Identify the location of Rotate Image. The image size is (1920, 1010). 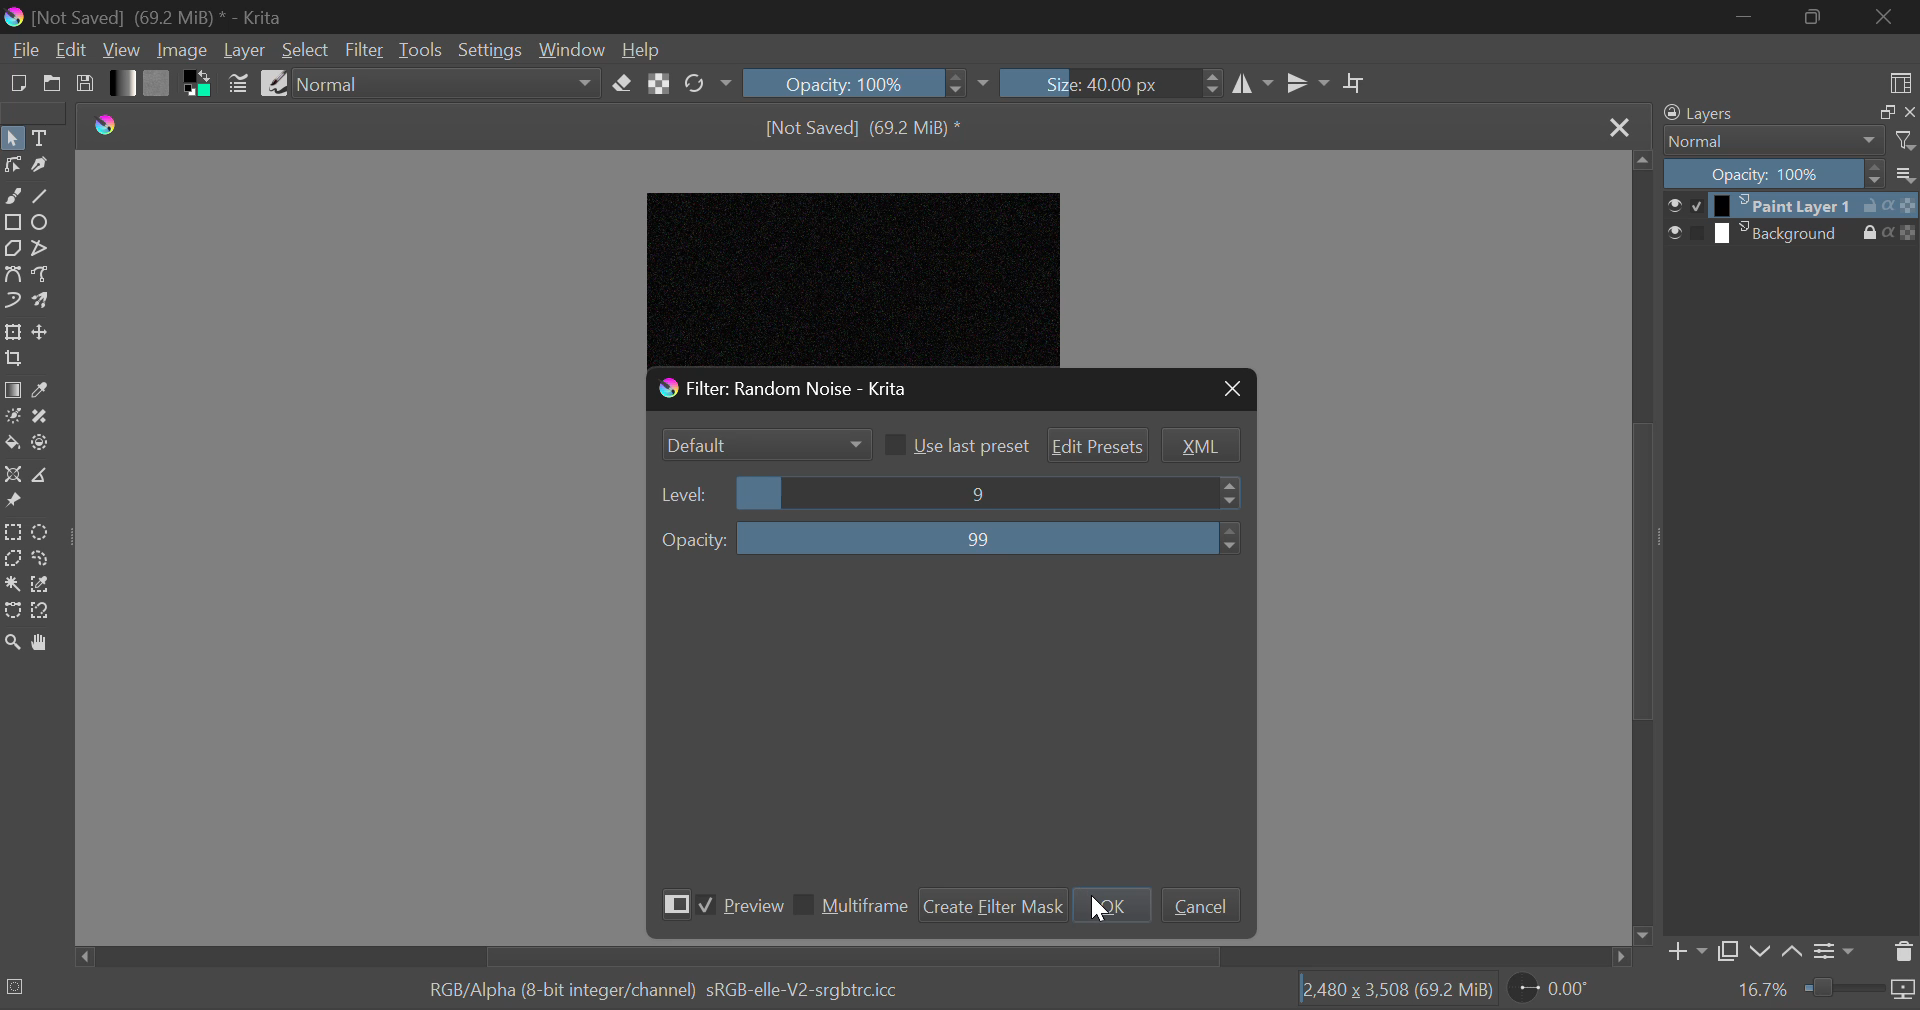
(706, 84).